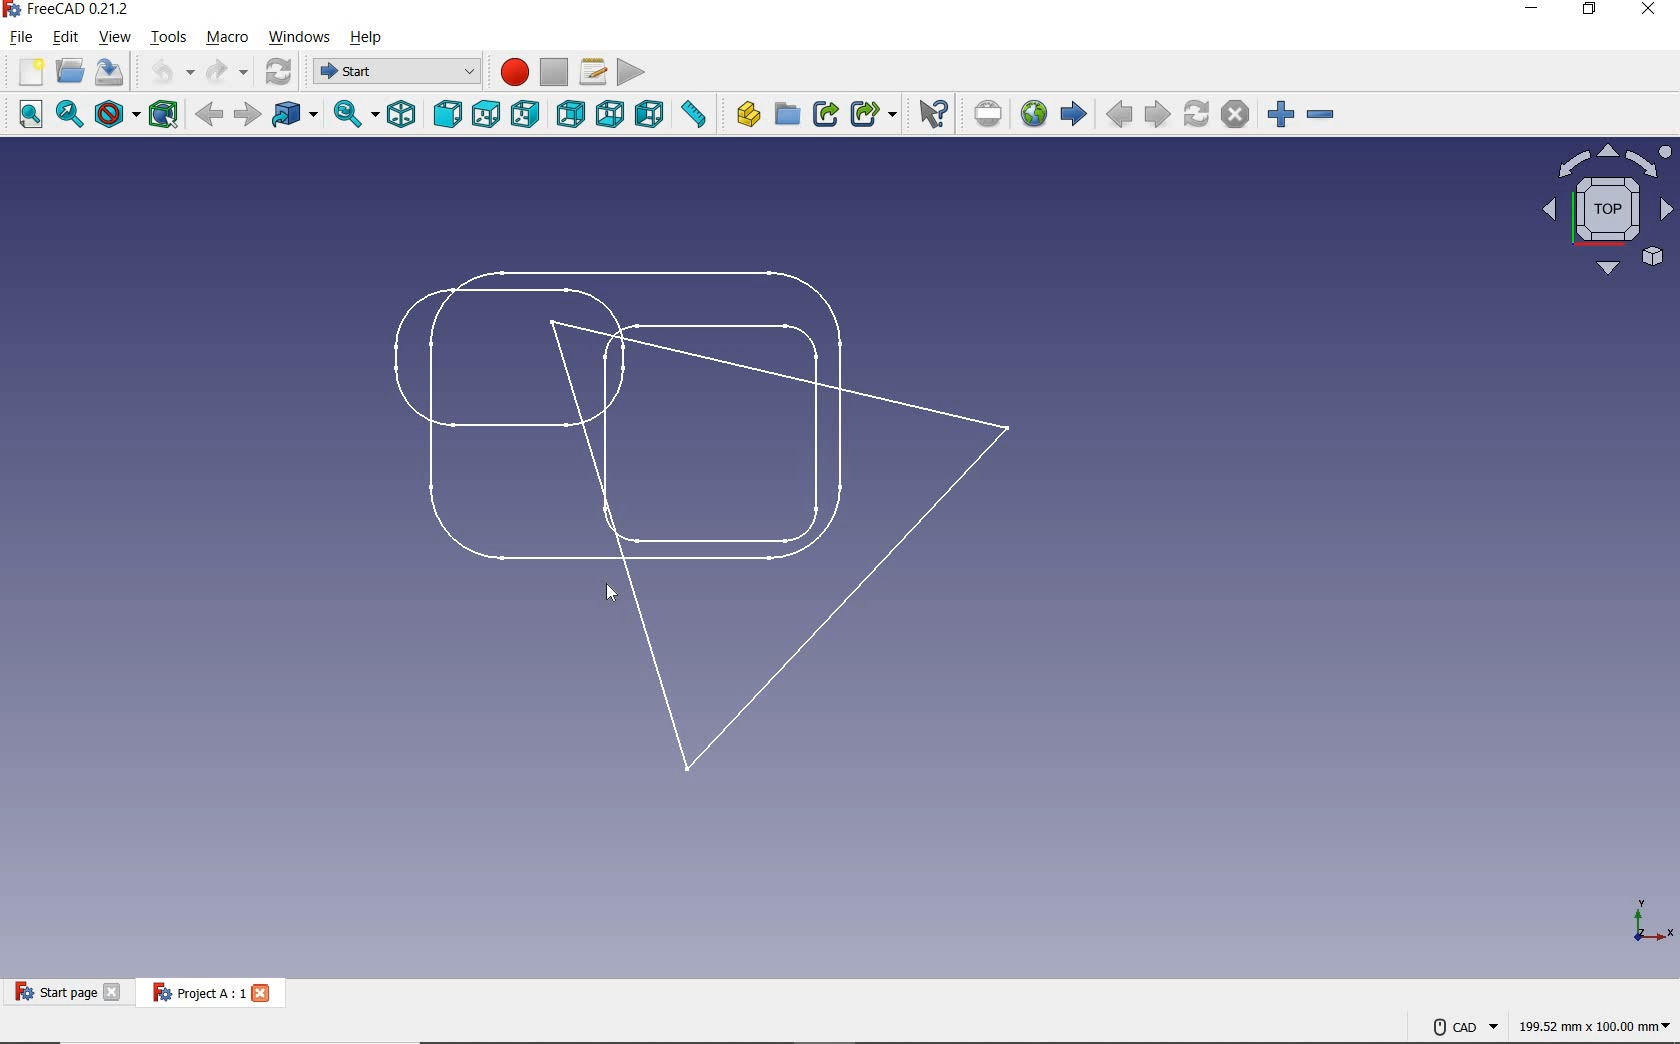 This screenshot has height=1044, width=1680. What do you see at coordinates (1648, 11) in the screenshot?
I see `CLOSE` at bounding box center [1648, 11].